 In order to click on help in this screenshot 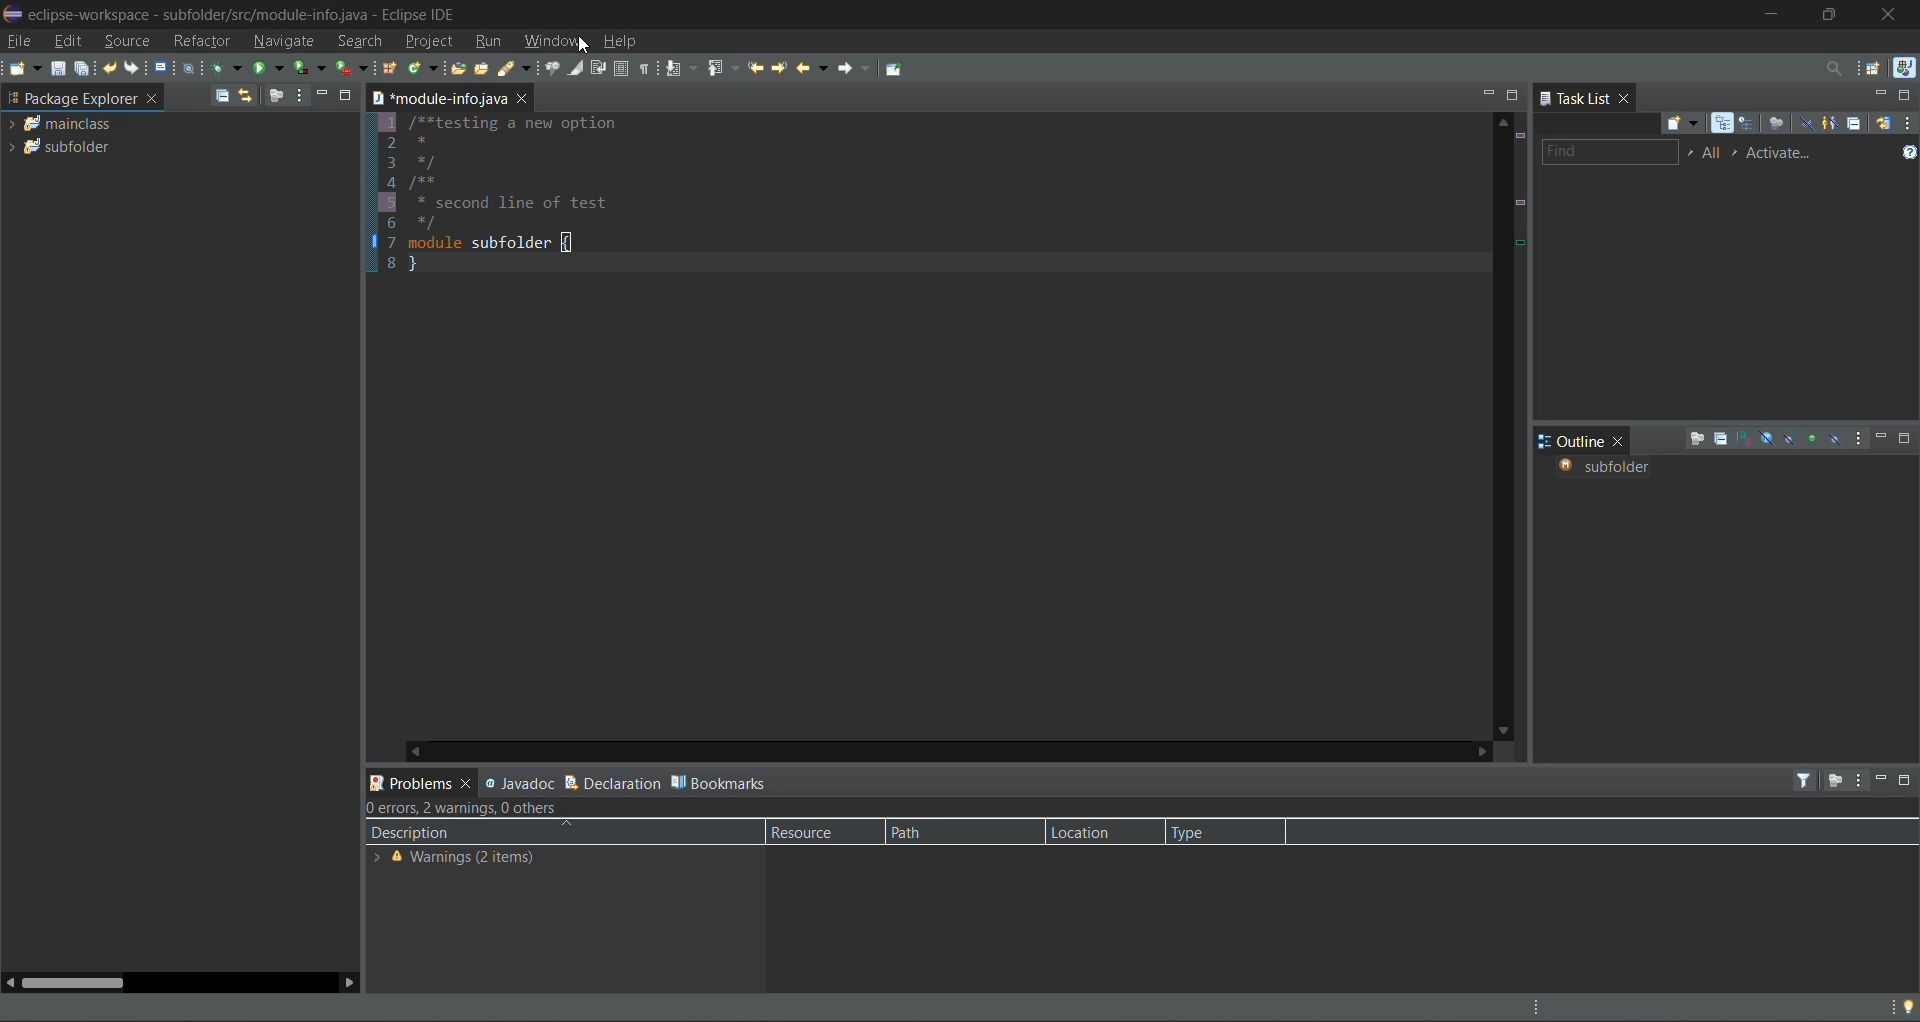, I will do `click(629, 42)`.